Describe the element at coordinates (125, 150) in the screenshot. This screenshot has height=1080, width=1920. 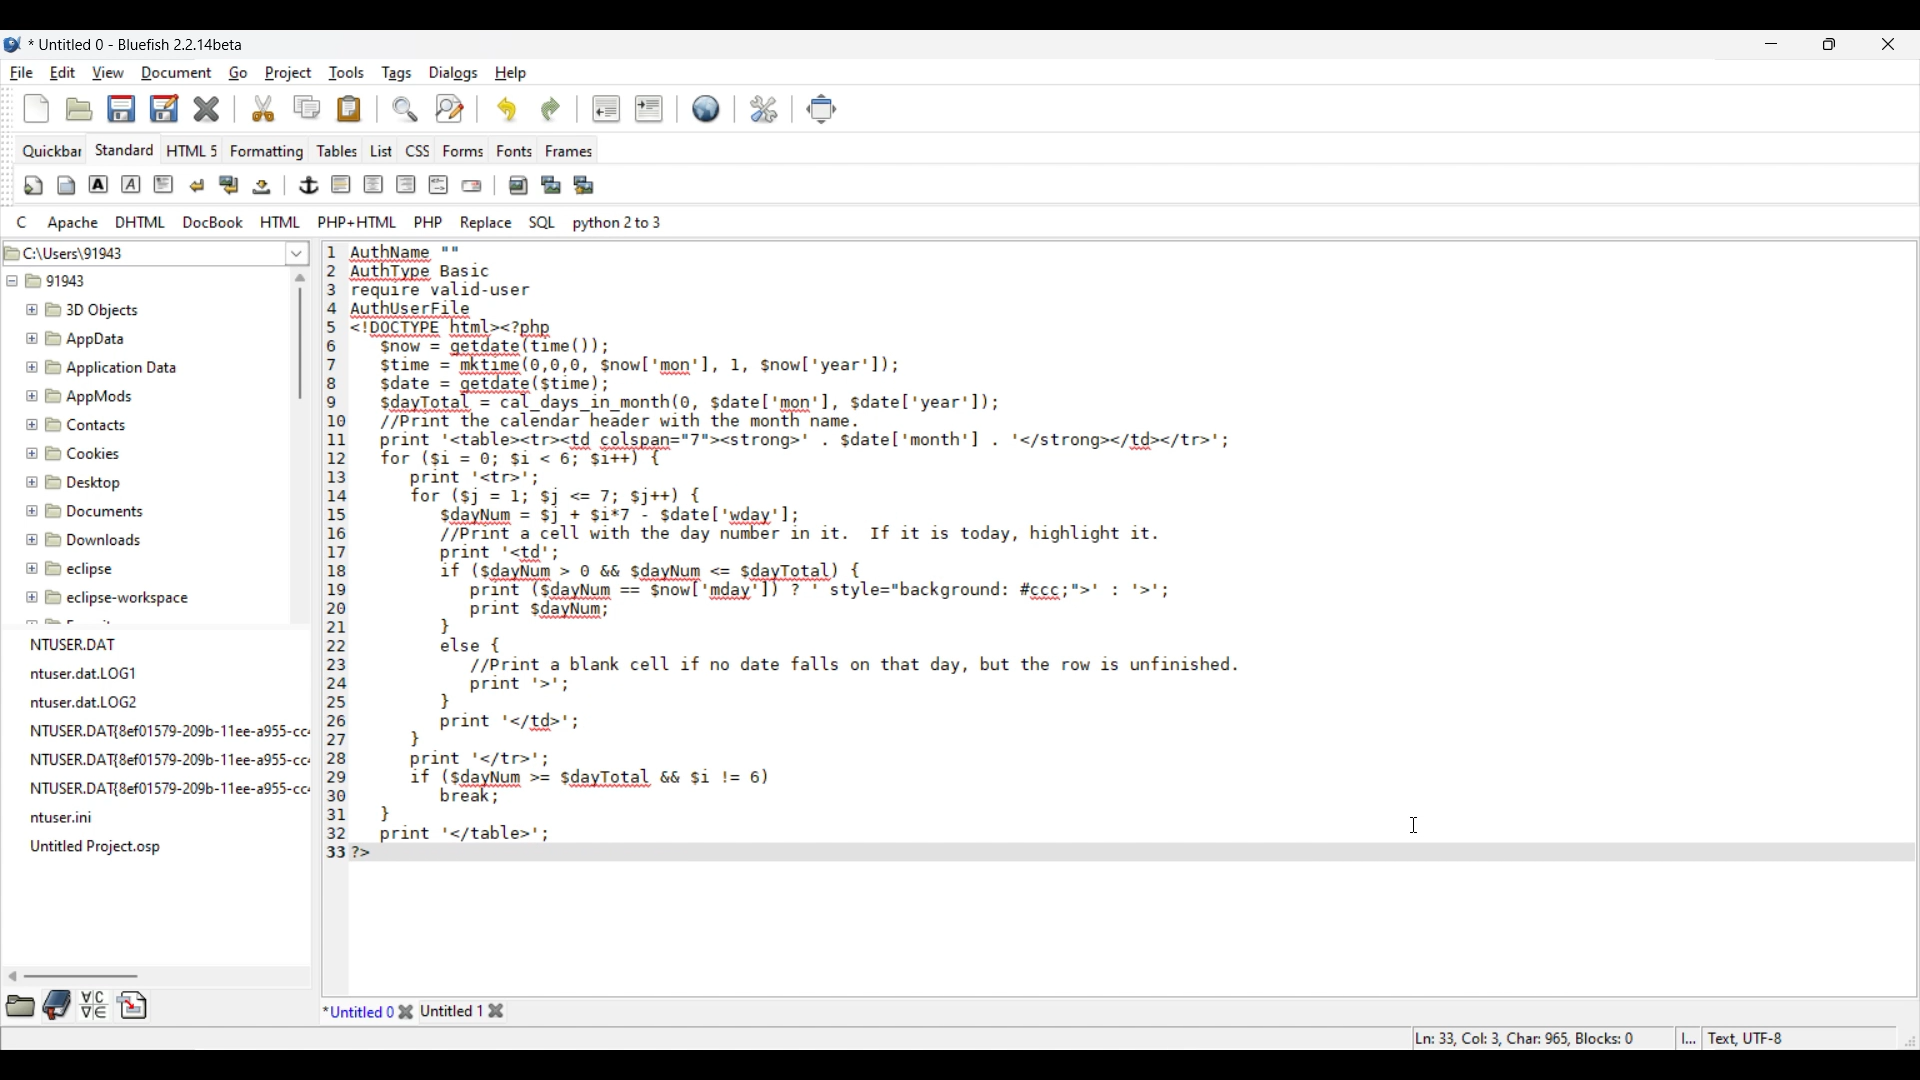
I see `Standard` at that location.